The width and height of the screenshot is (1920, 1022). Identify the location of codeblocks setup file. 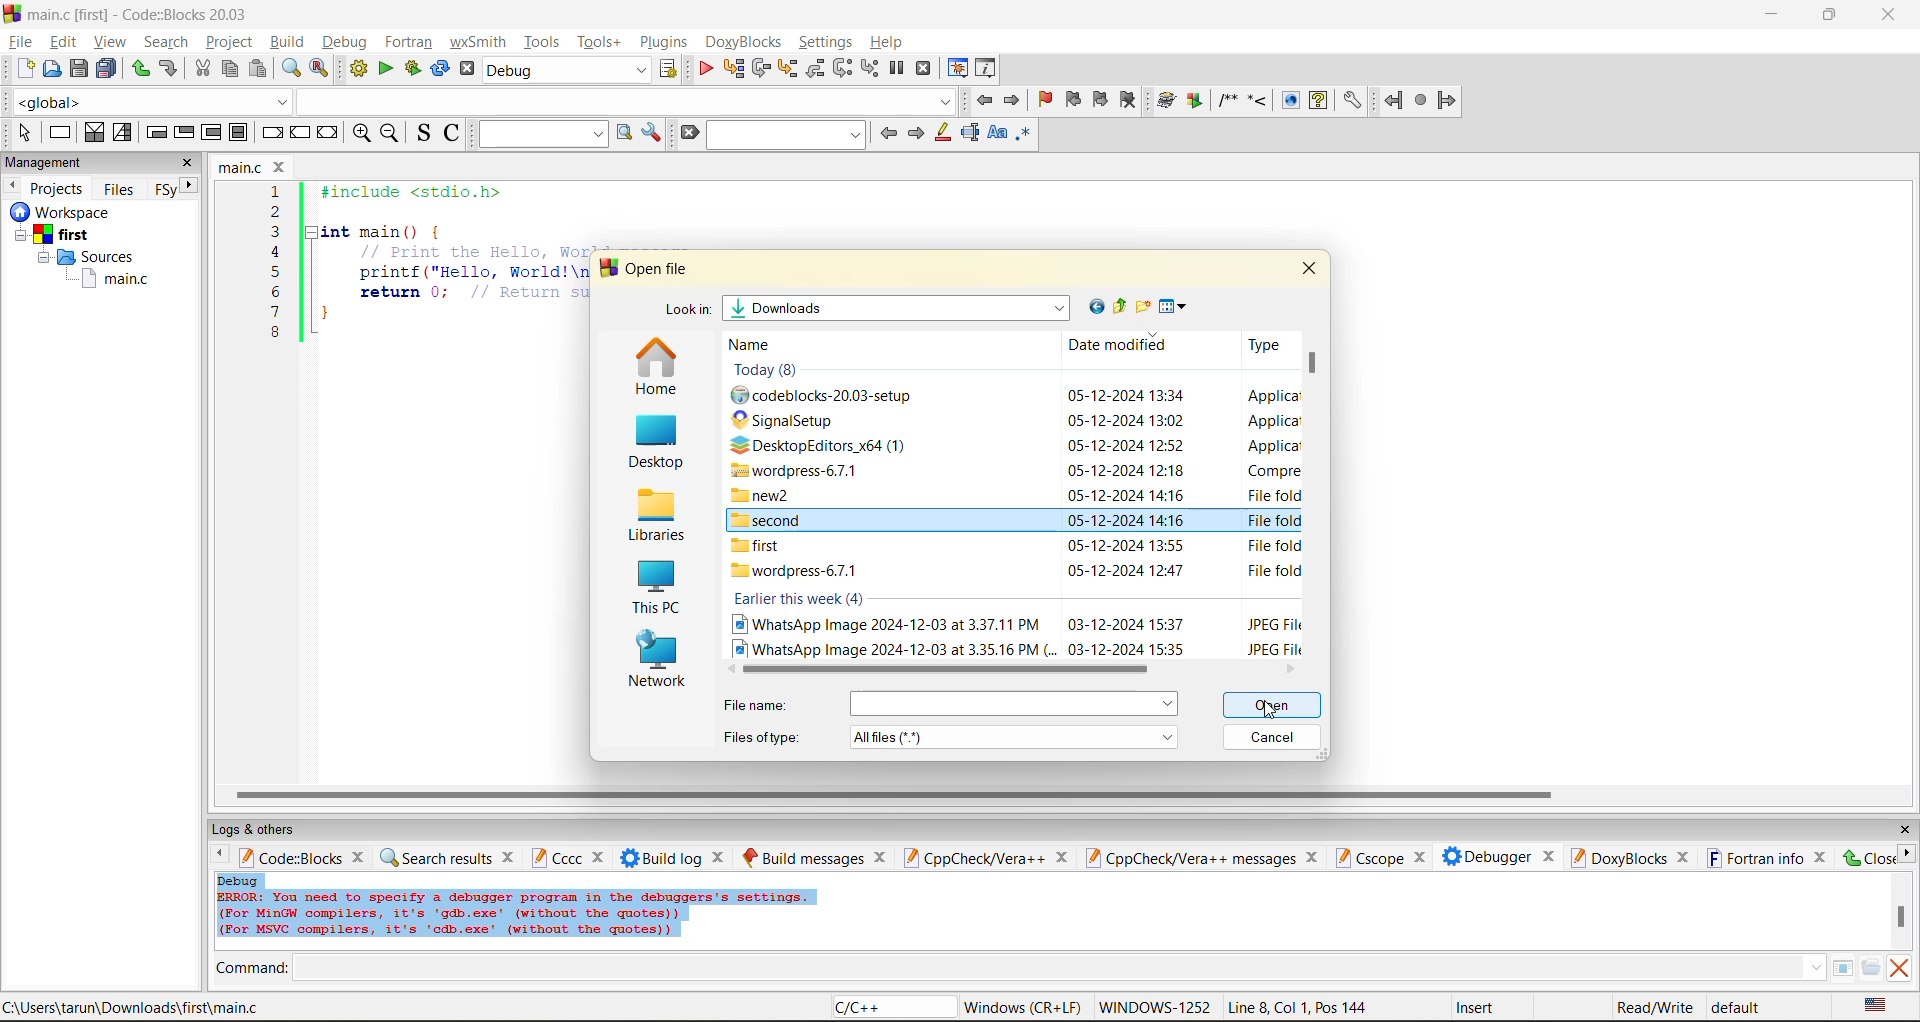
(831, 396).